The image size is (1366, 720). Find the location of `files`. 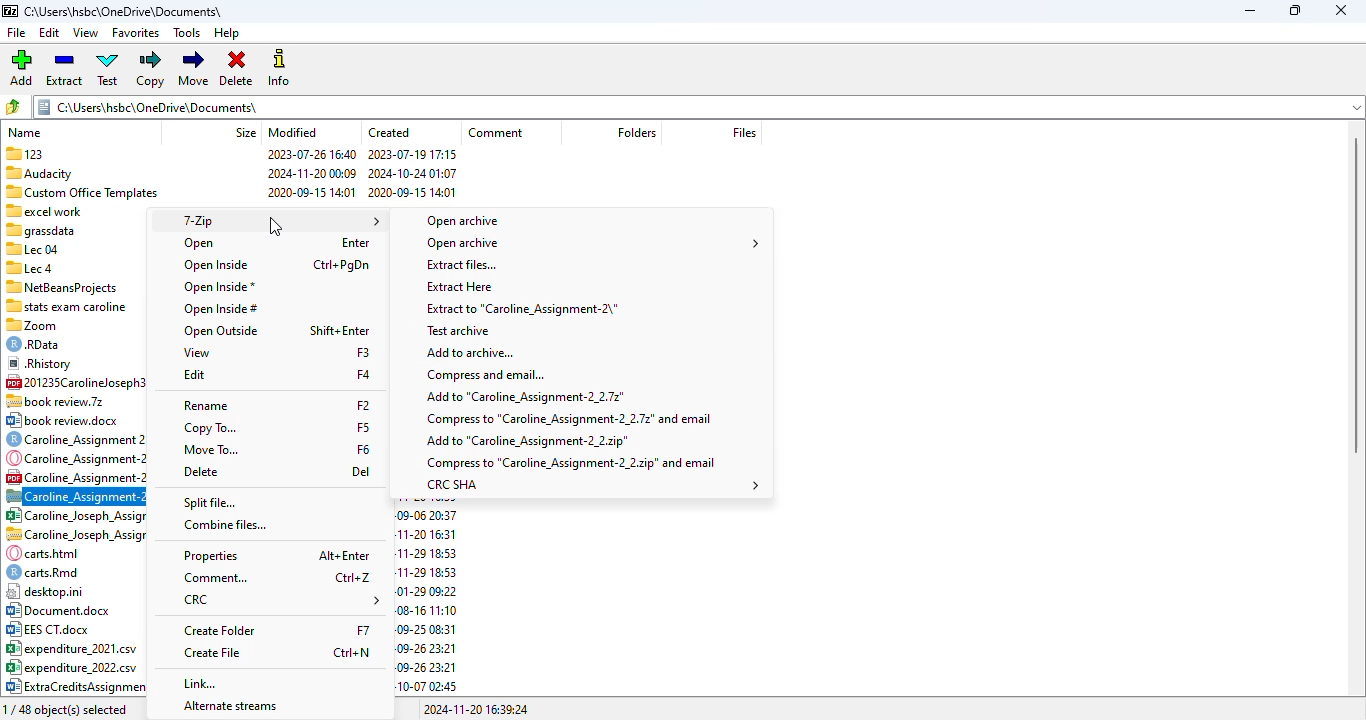

files is located at coordinates (744, 133).